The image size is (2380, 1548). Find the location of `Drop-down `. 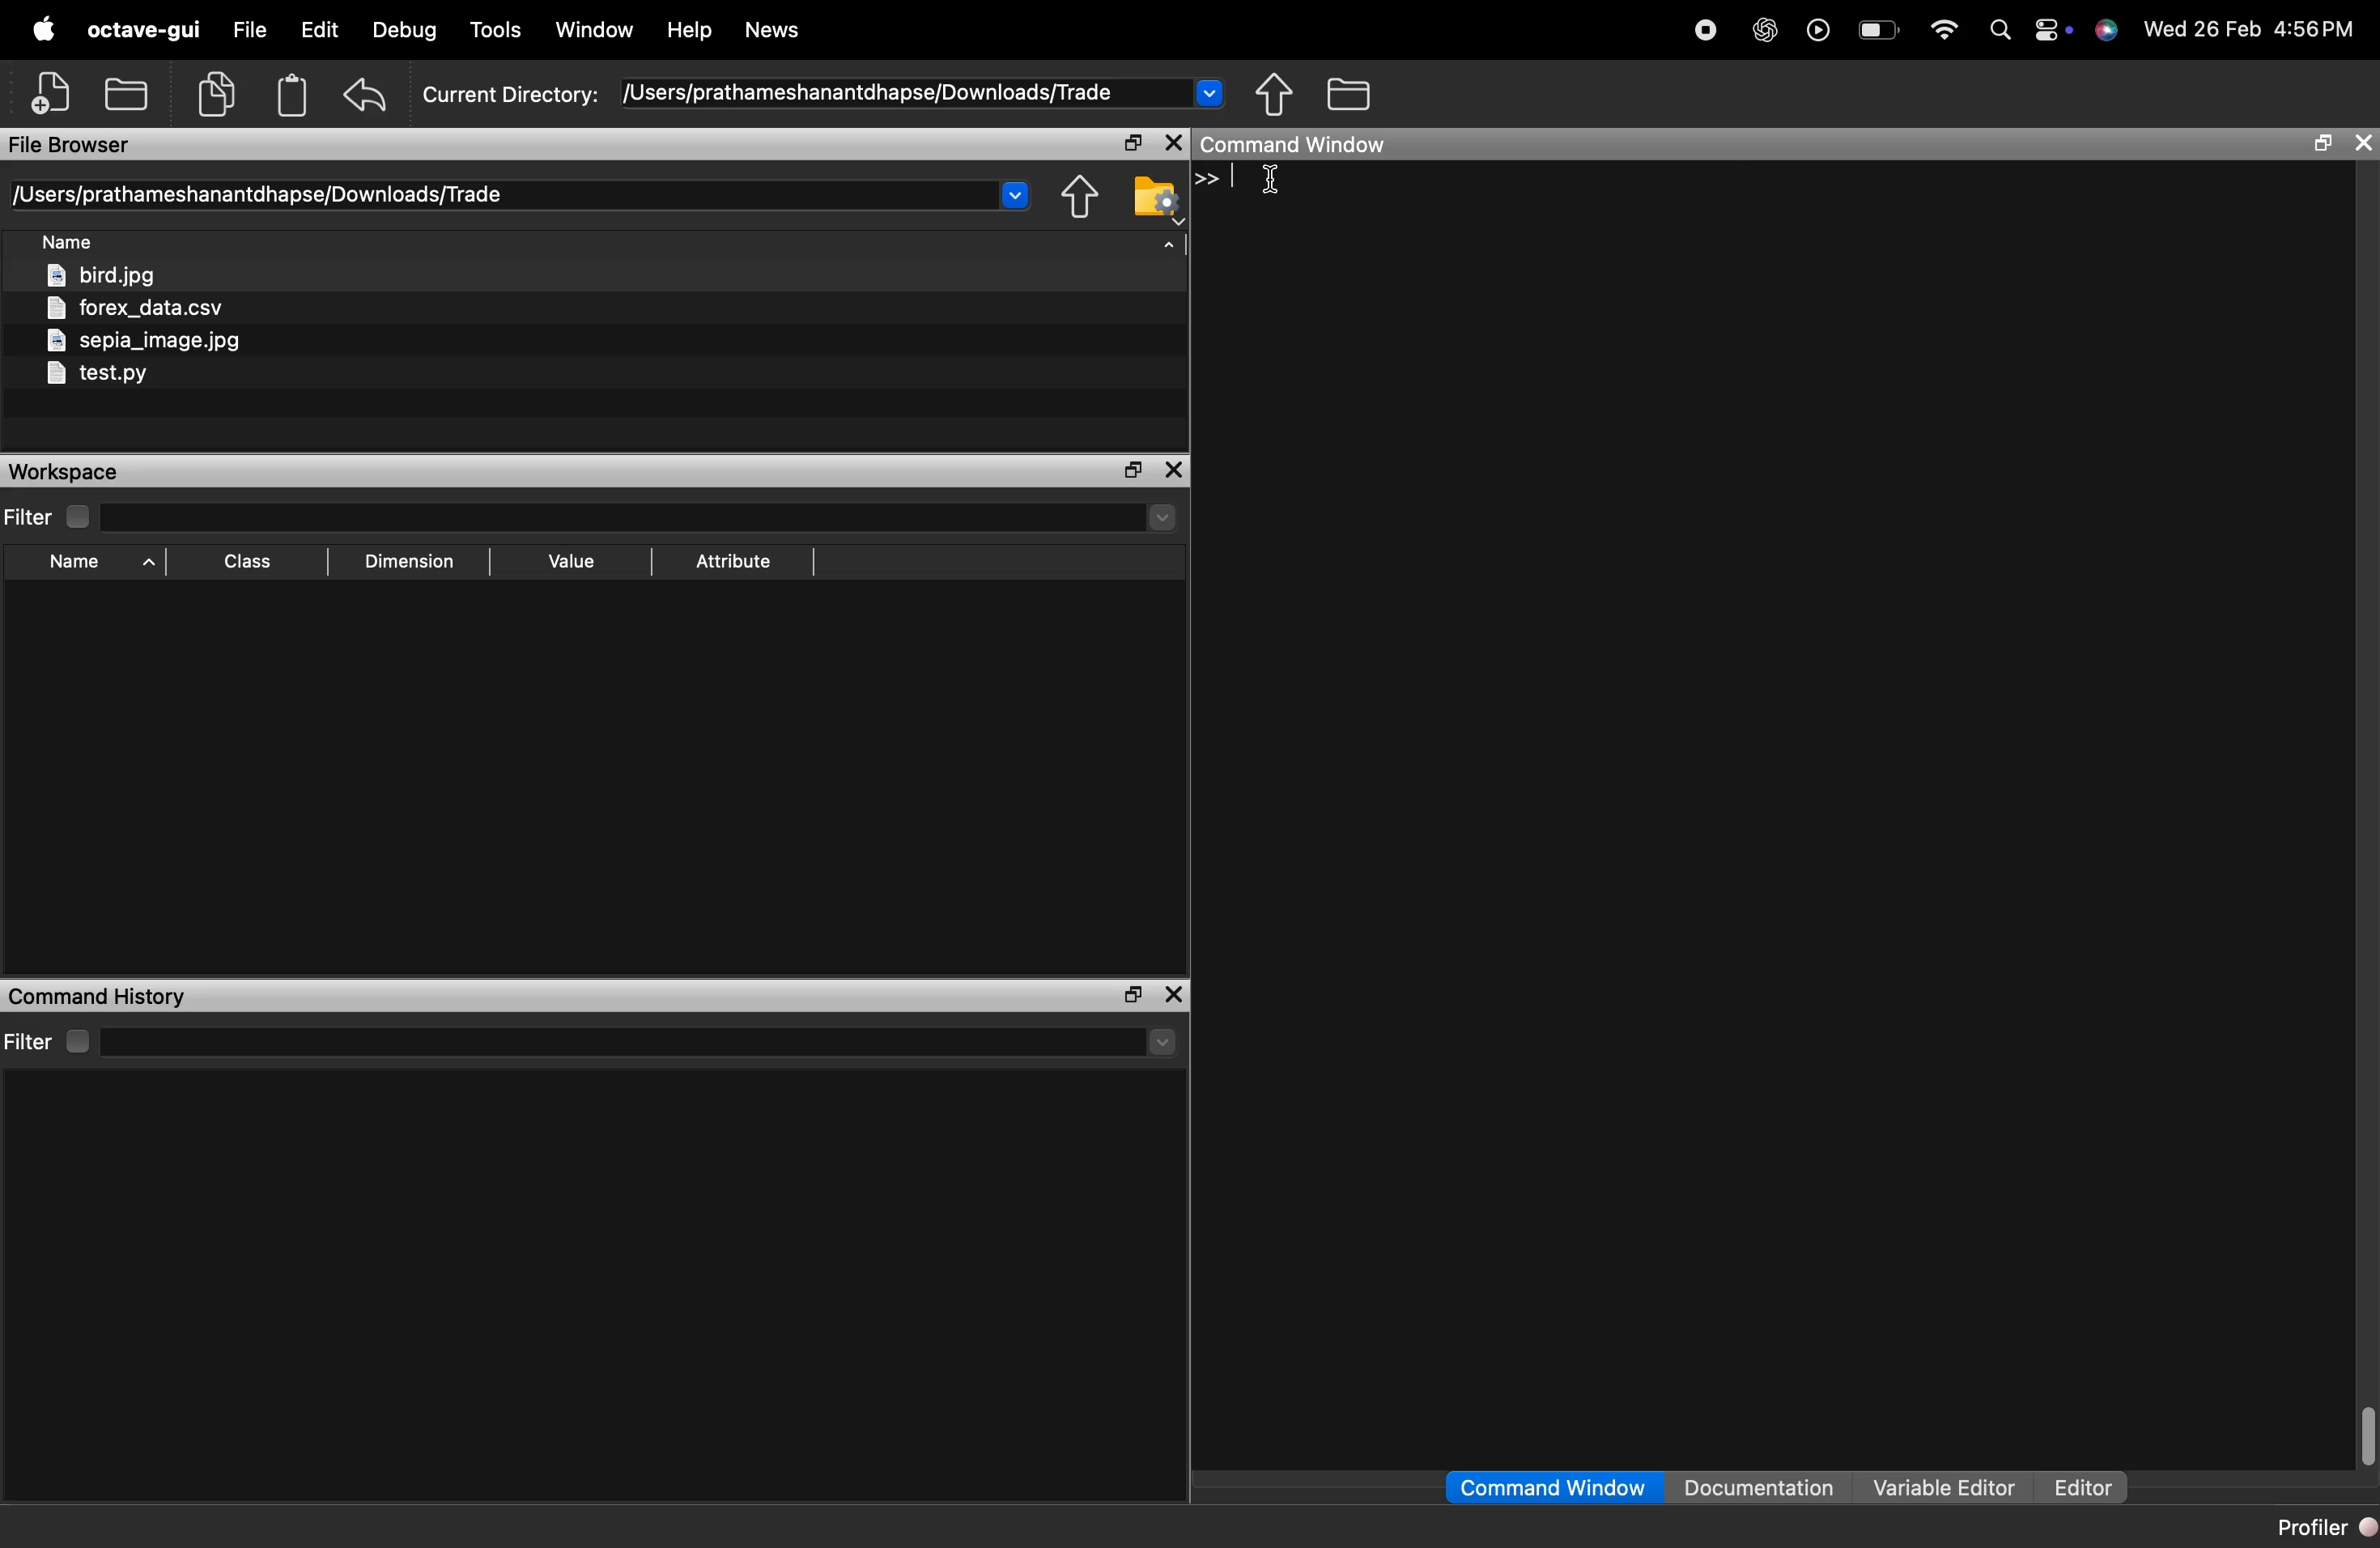

Drop-down  is located at coordinates (1016, 194).